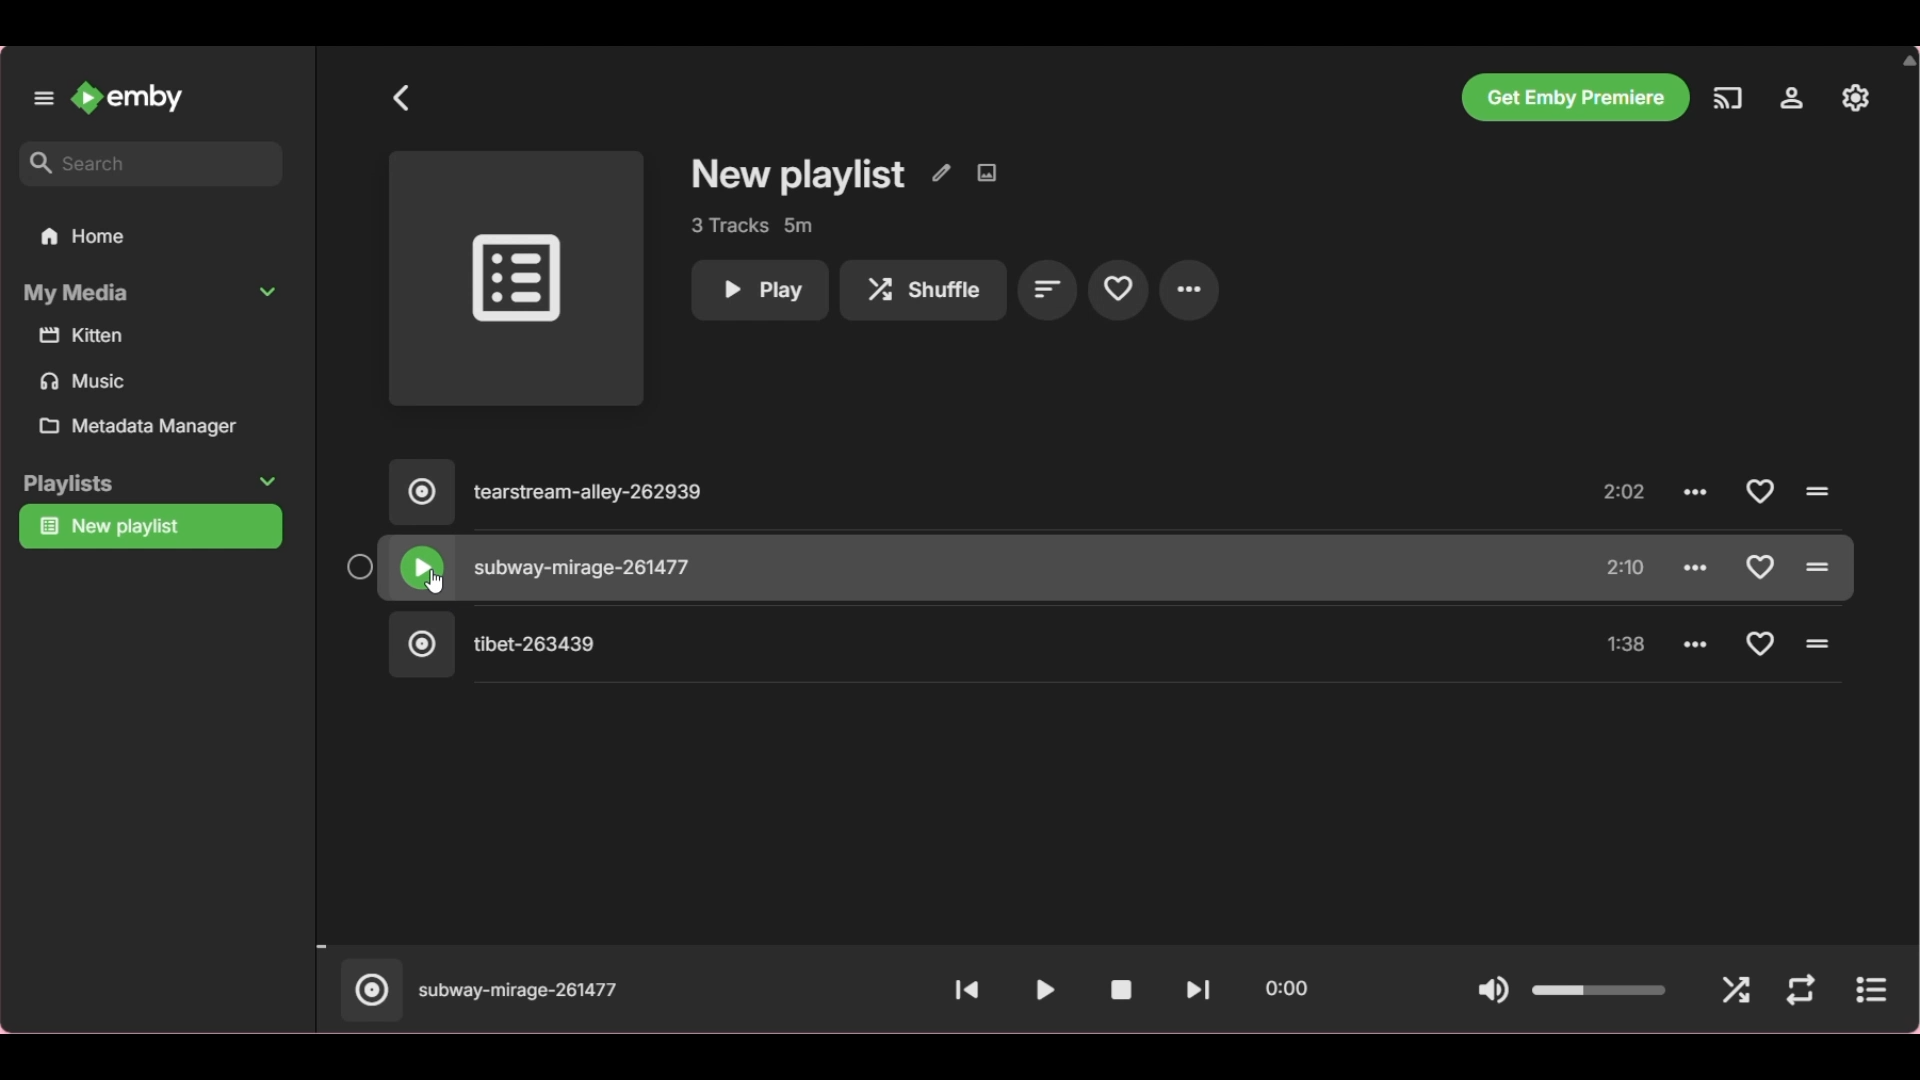  I want to click on Play on another device, so click(1728, 98).